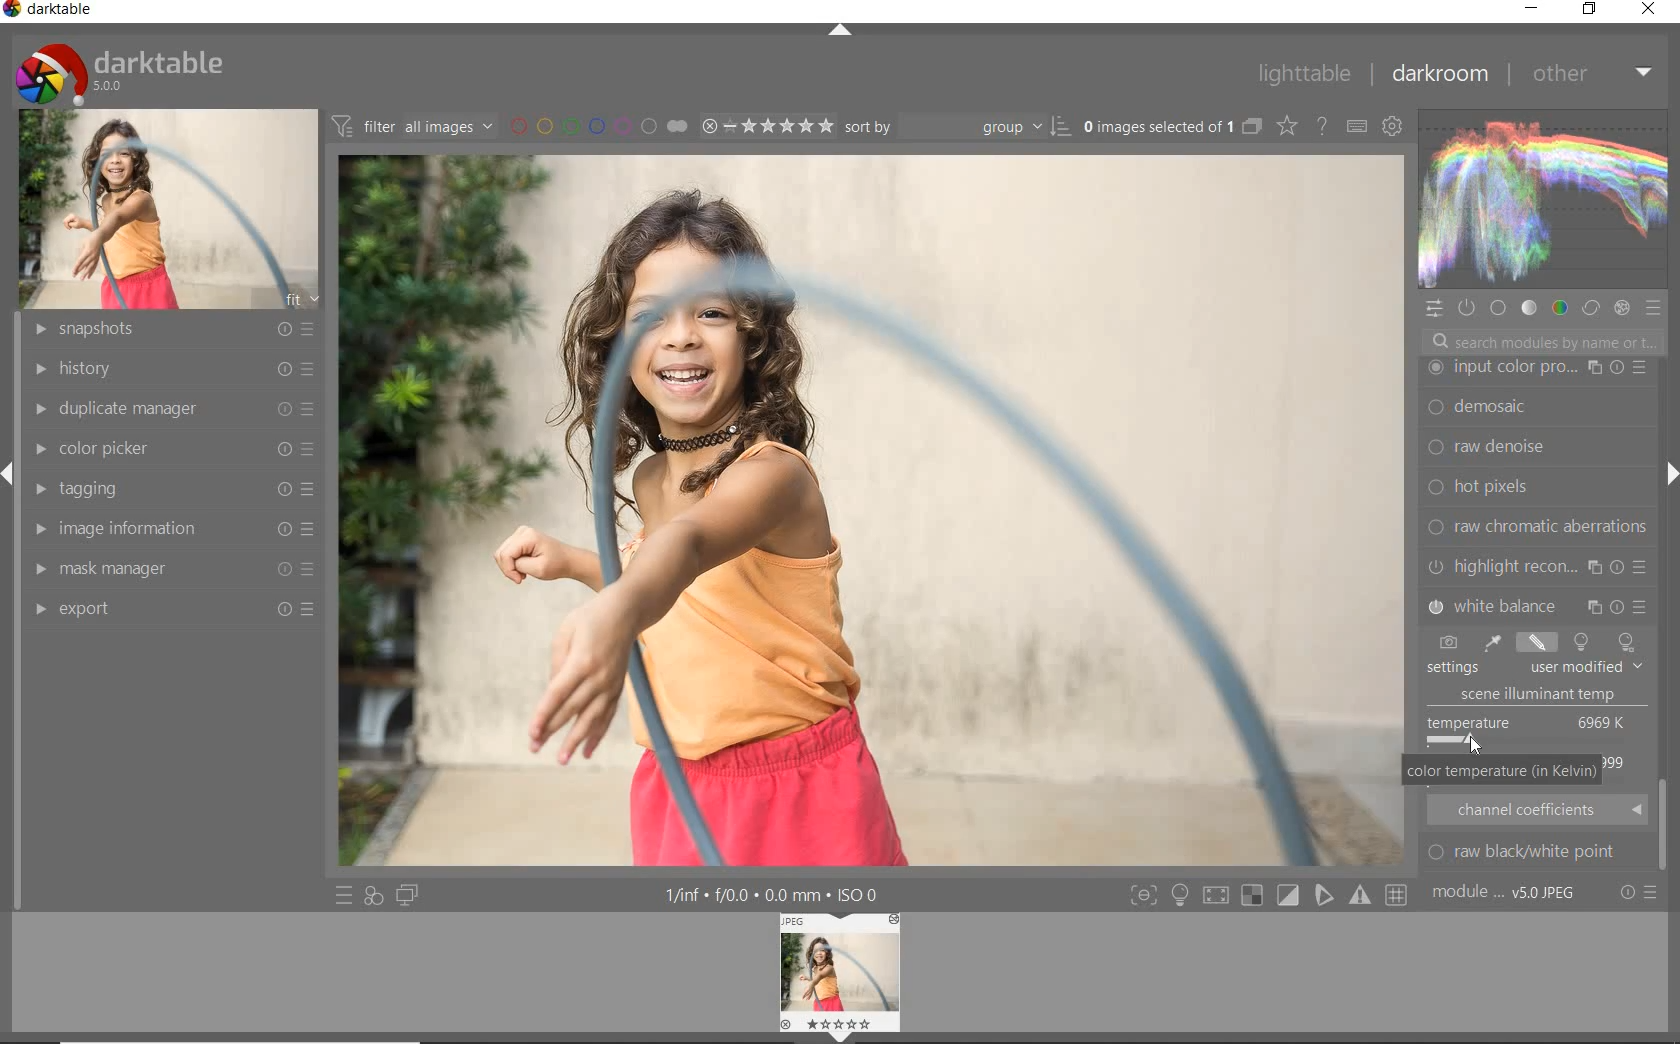 The image size is (1680, 1044). I want to click on effect, so click(1621, 307).